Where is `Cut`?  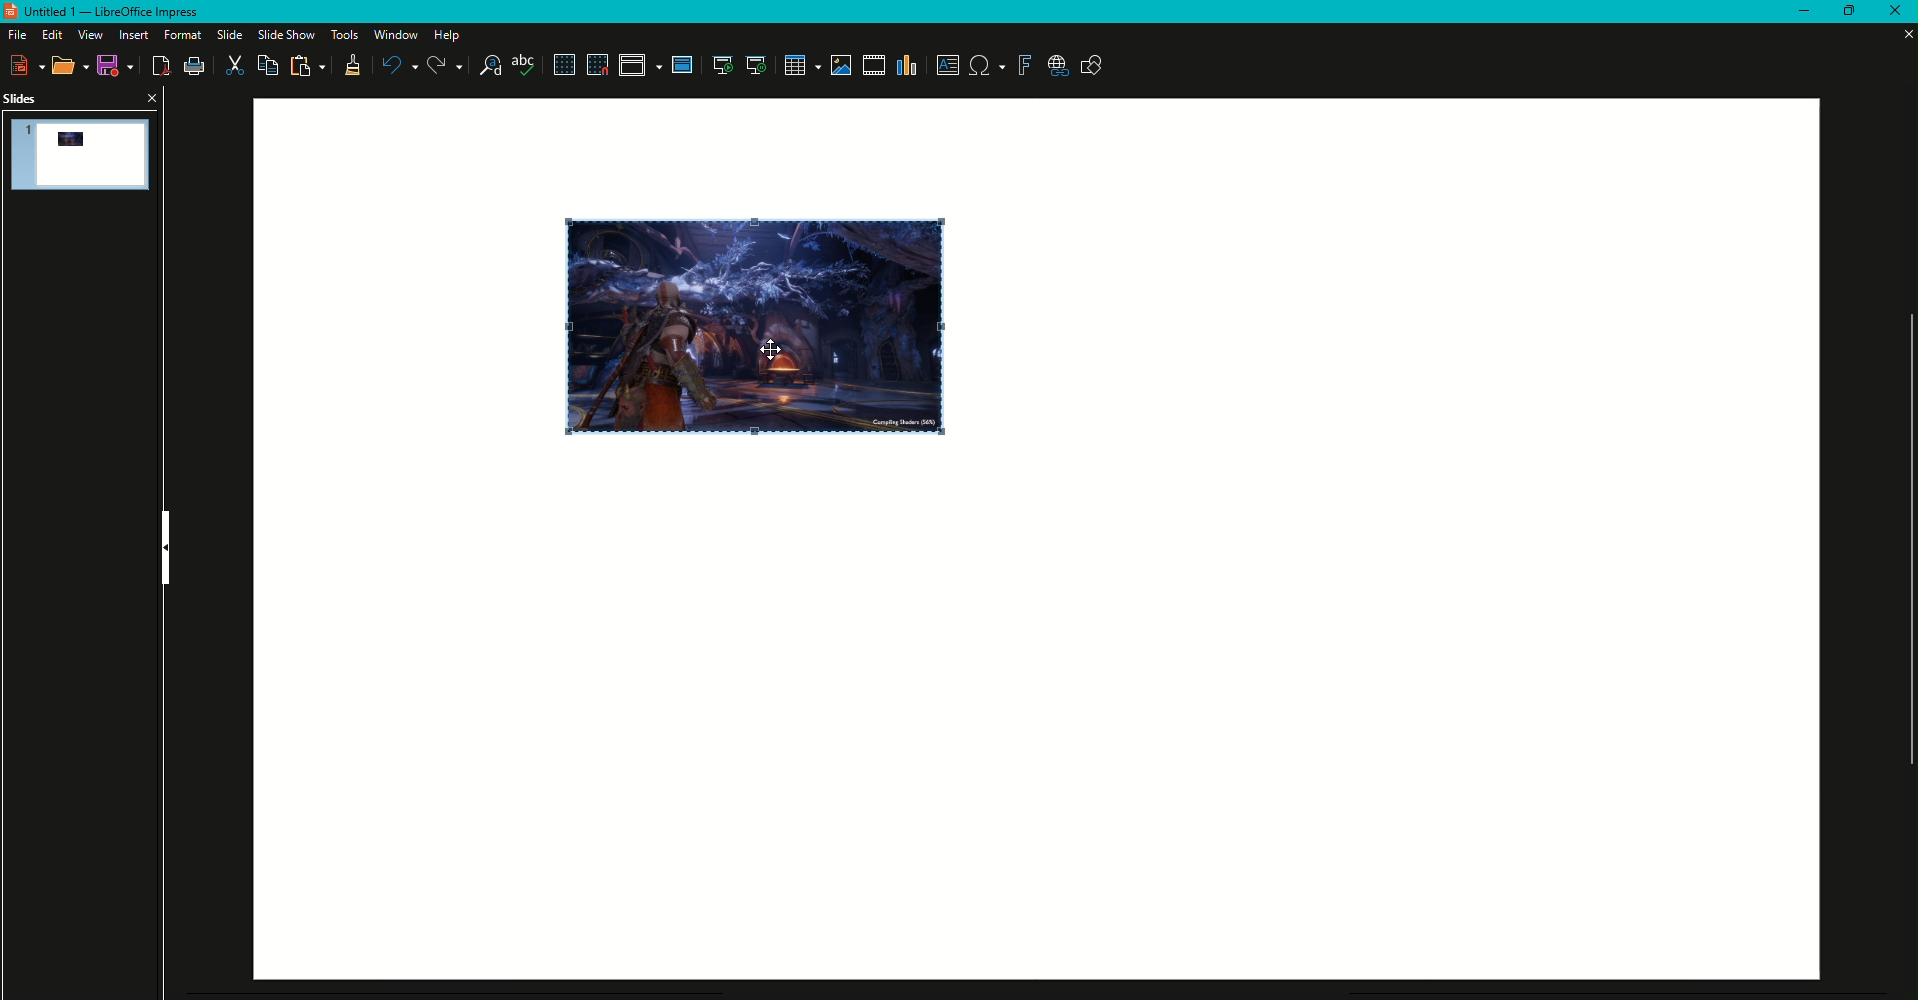 Cut is located at coordinates (234, 67).